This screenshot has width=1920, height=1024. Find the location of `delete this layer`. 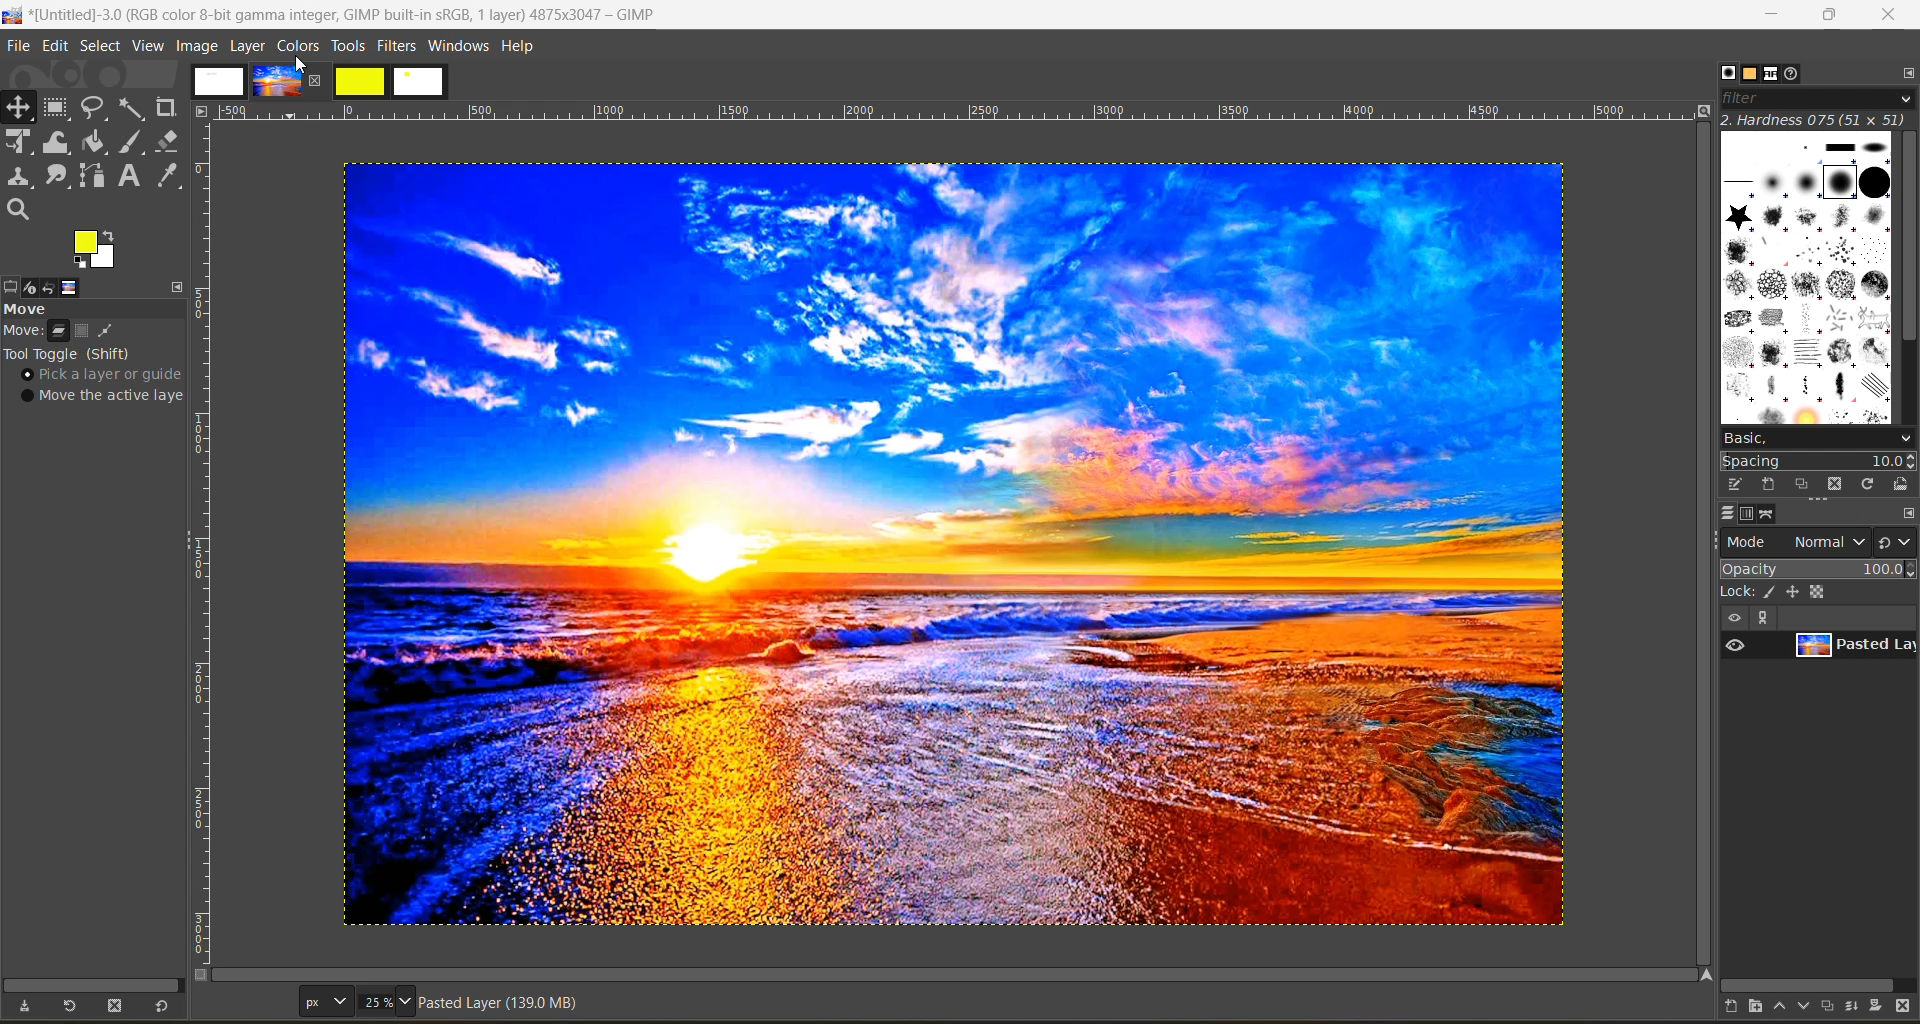

delete this layer is located at coordinates (1908, 1008).